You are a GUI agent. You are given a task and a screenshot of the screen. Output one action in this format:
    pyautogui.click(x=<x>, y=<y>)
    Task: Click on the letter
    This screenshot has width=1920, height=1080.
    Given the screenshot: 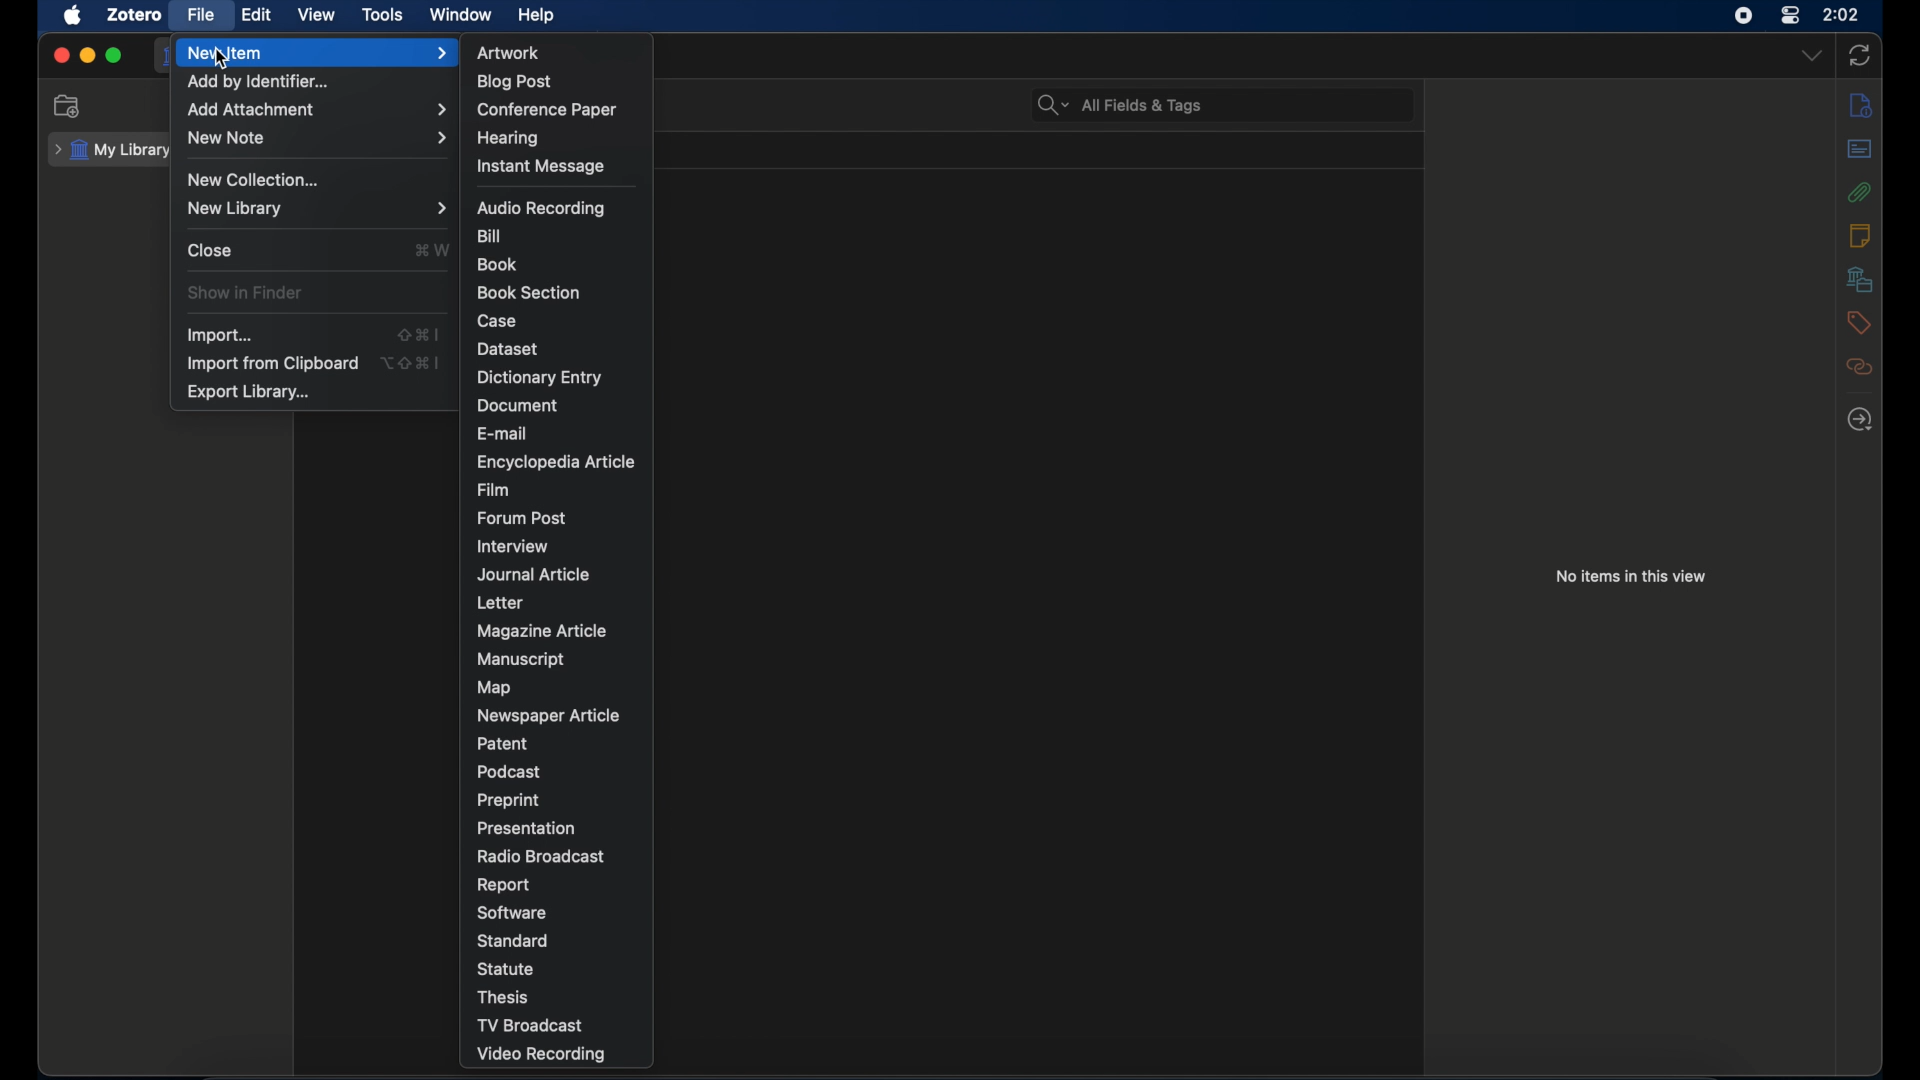 What is the action you would take?
    pyautogui.click(x=499, y=603)
    